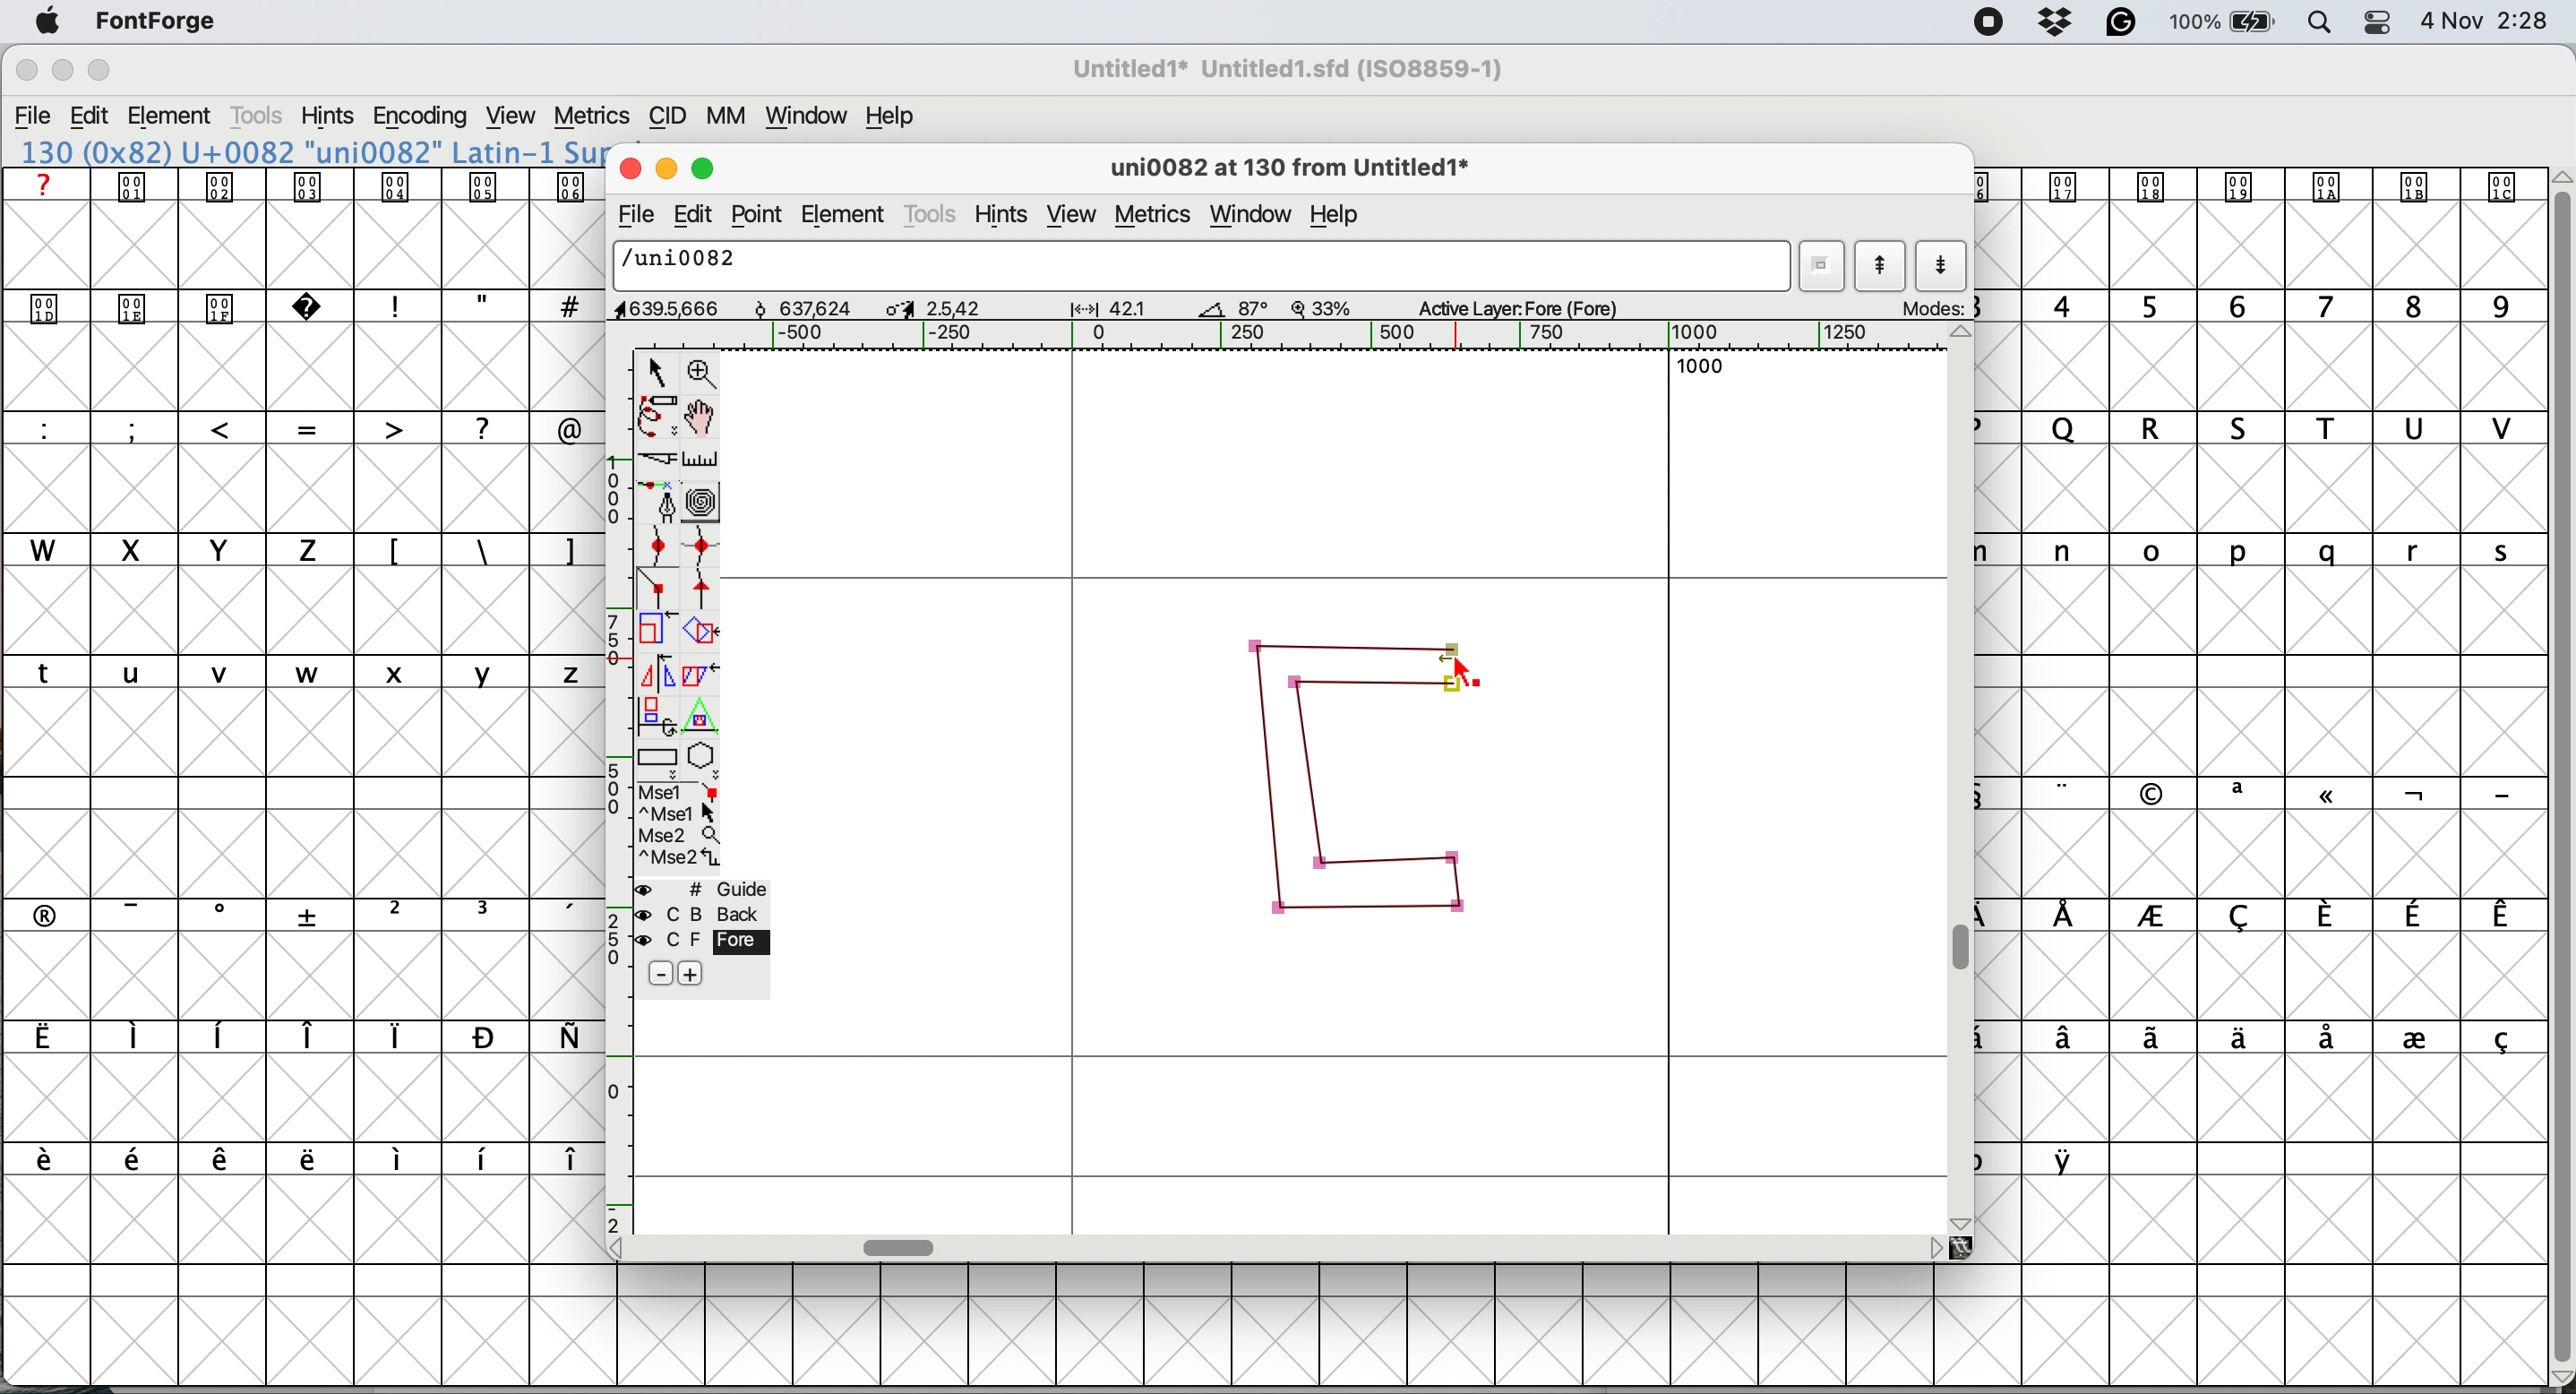 This screenshot has height=1394, width=2576. I want to click on stars and polygons, so click(704, 761).